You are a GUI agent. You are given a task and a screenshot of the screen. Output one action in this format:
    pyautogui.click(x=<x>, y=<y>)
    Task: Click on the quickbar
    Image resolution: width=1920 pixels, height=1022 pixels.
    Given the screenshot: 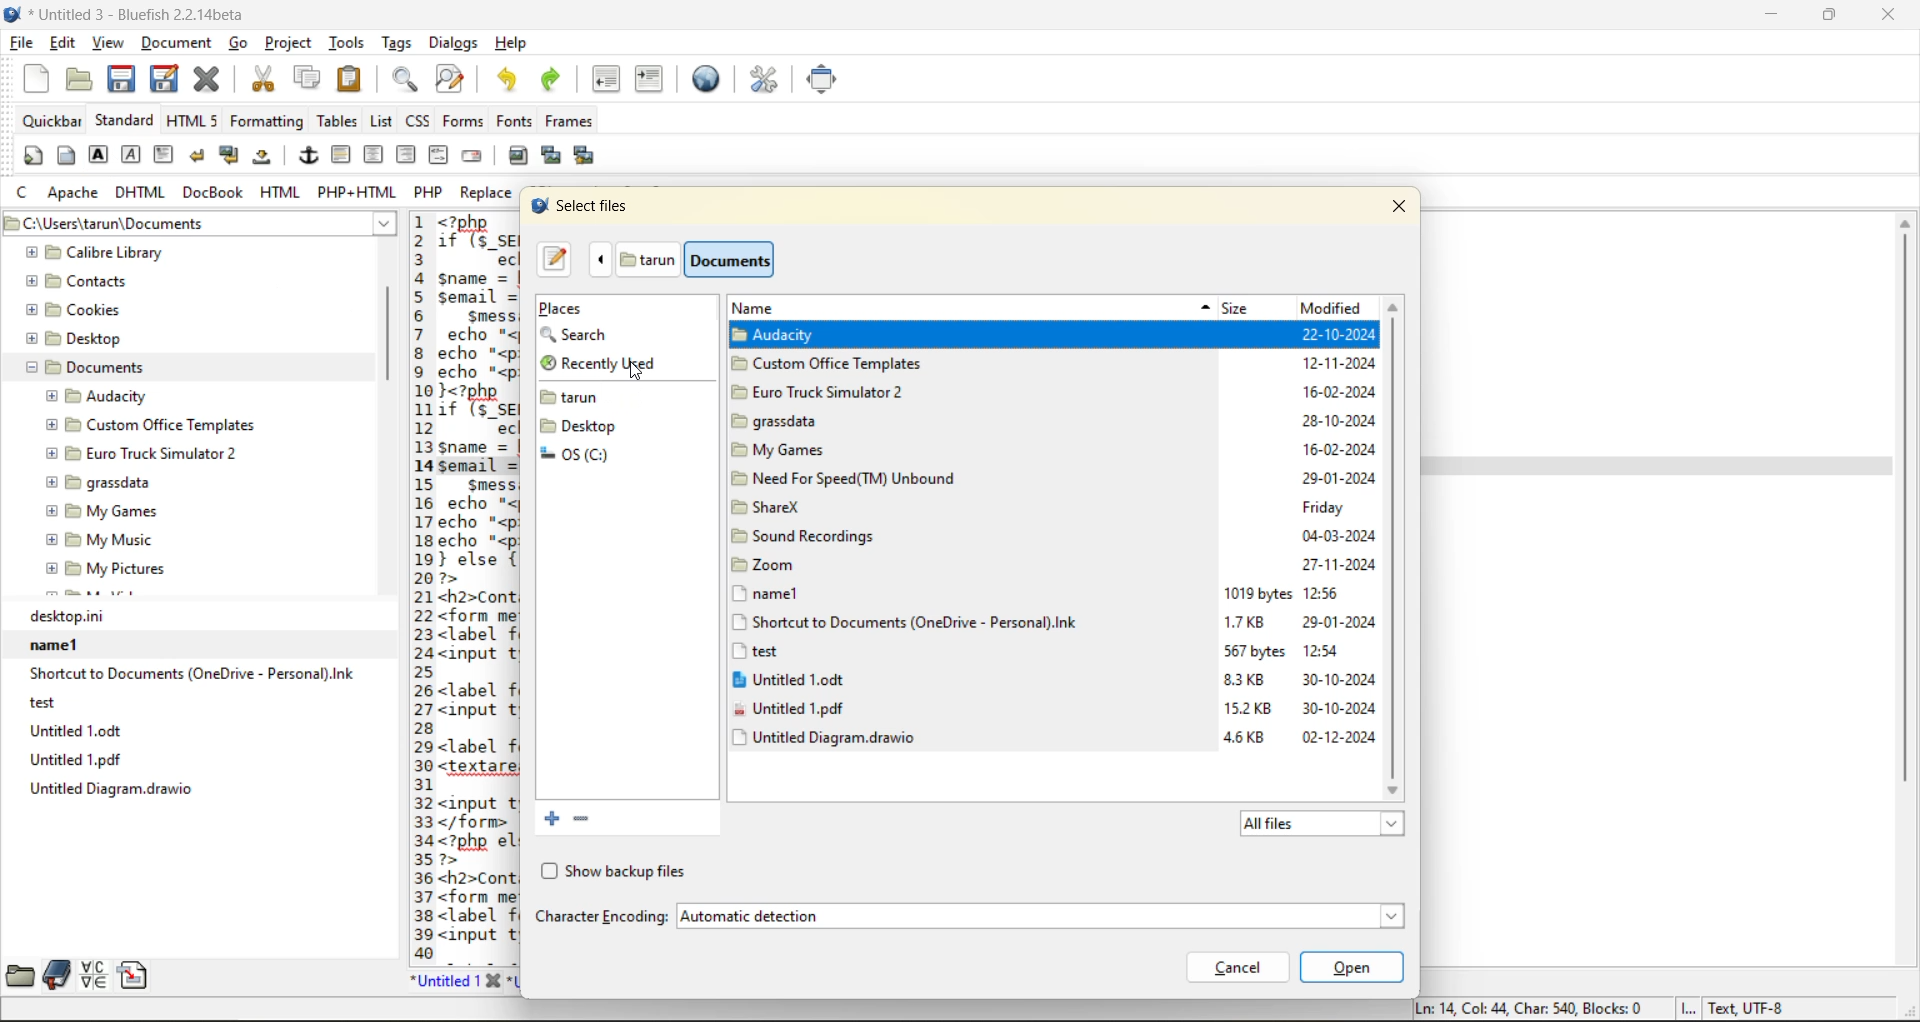 What is the action you would take?
    pyautogui.click(x=51, y=121)
    